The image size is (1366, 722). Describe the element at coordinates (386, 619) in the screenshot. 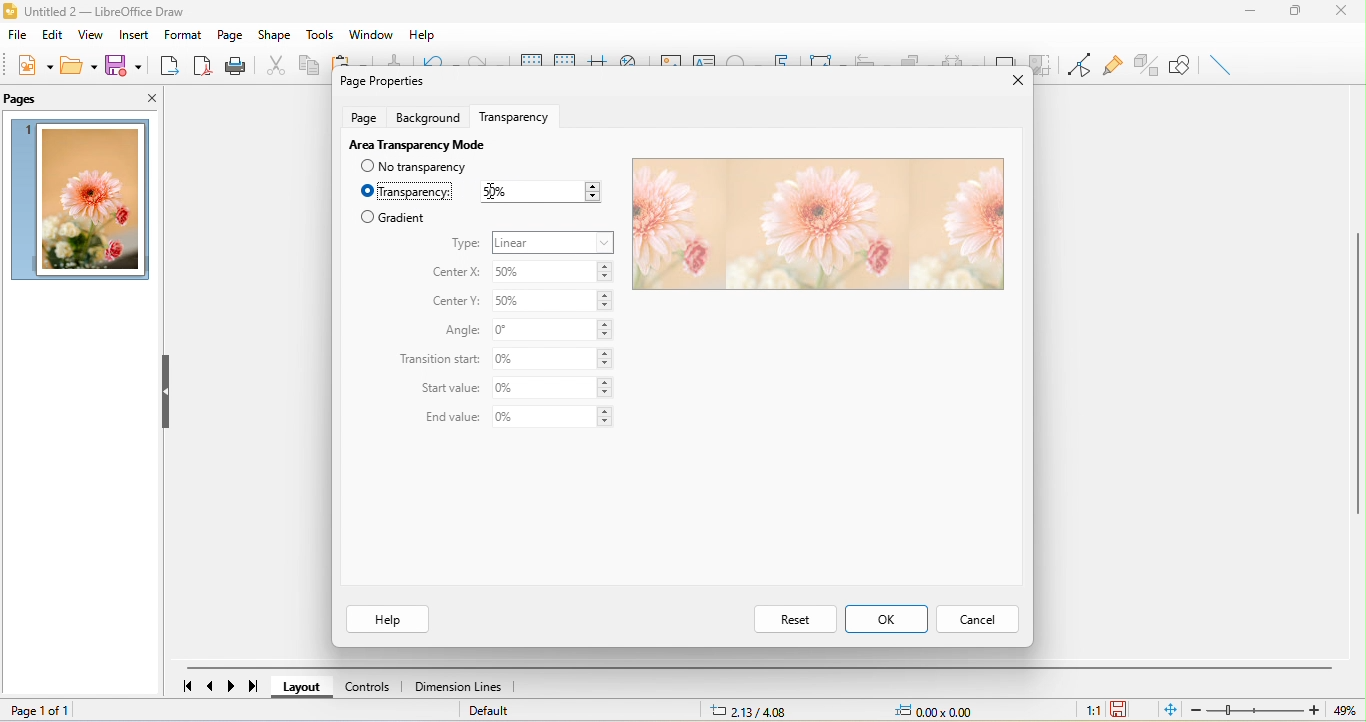

I see `help` at that location.